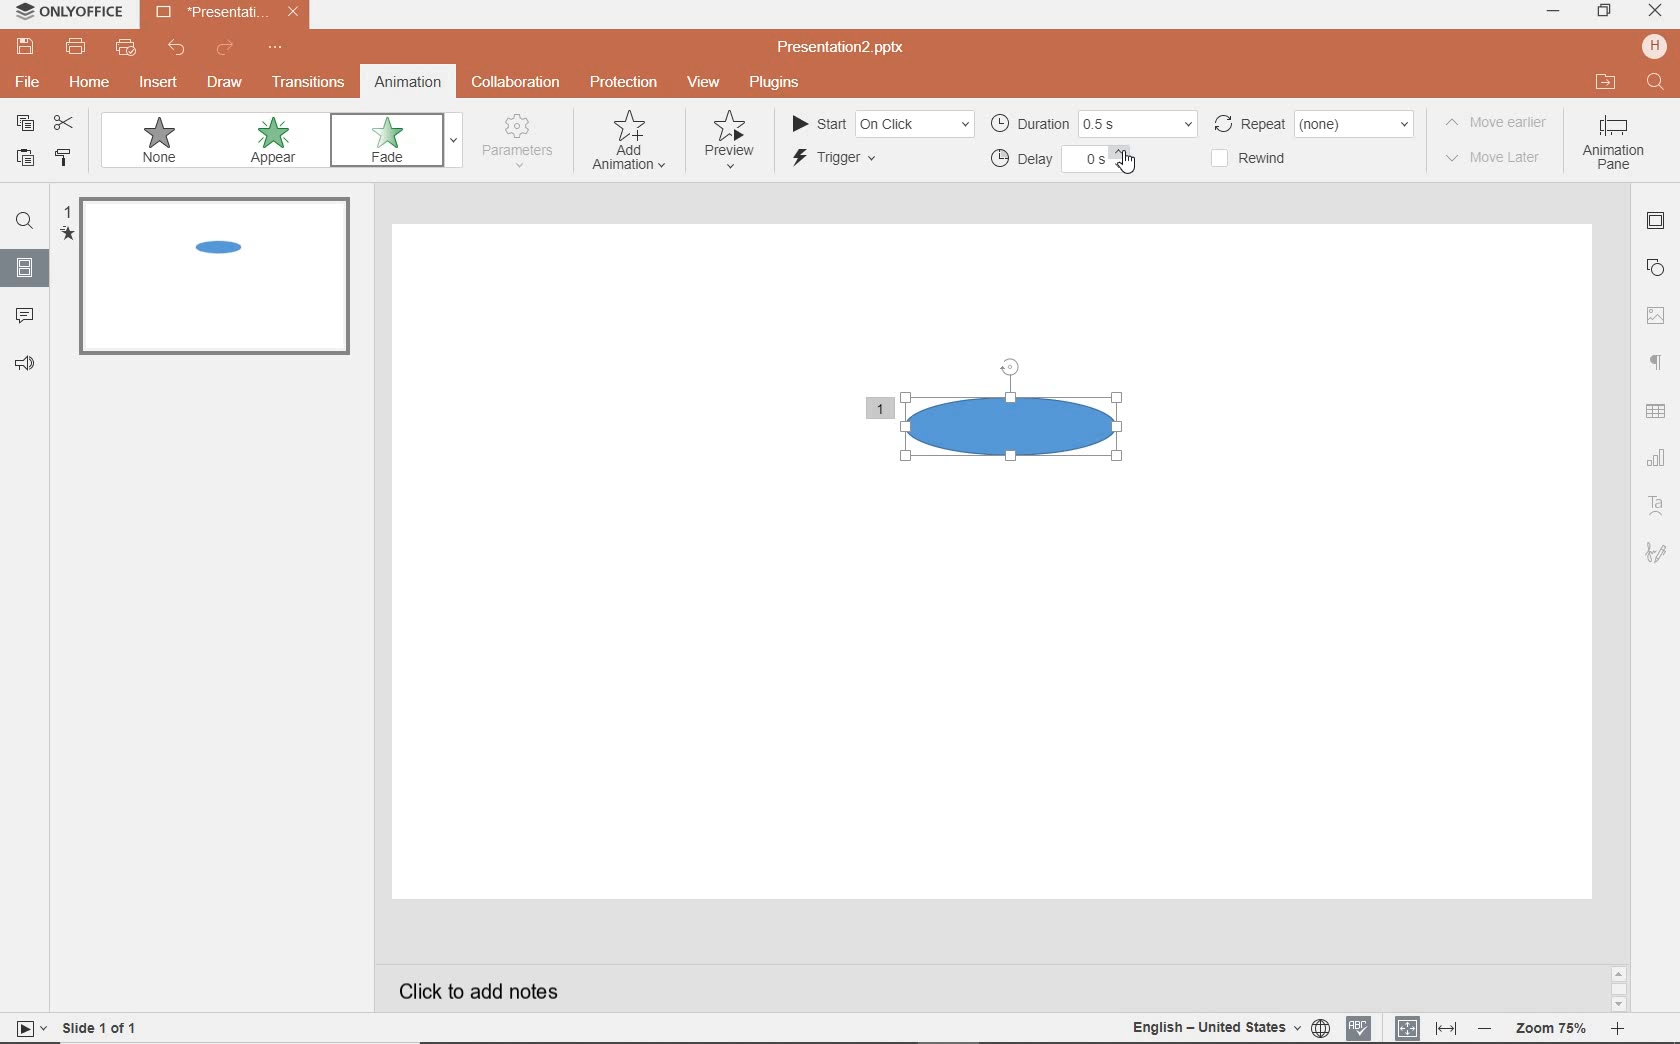 The width and height of the screenshot is (1680, 1044). Describe the element at coordinates (26, 223) in the screenshot. I see `FIND` at that location.